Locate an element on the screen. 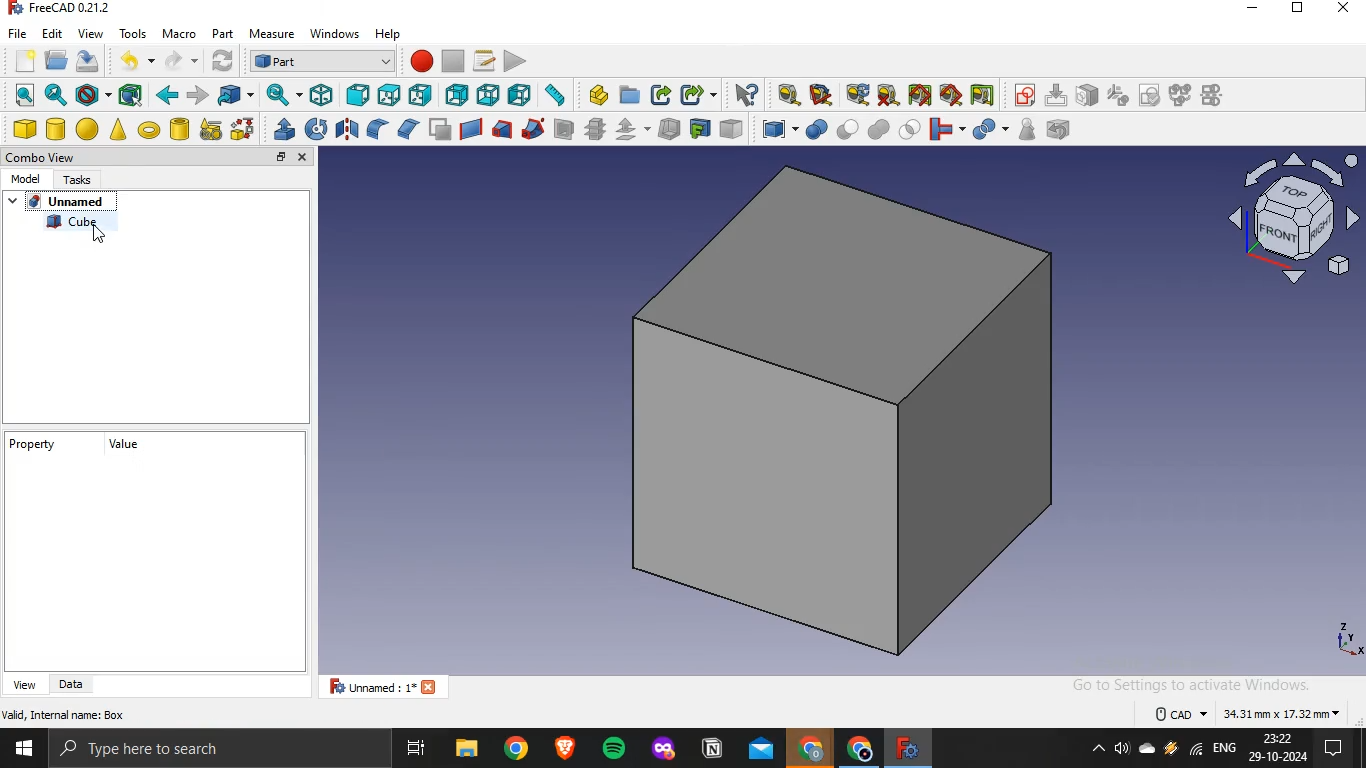 The image size is (1366, 768). compound tools is located at coordinates (771, 130).